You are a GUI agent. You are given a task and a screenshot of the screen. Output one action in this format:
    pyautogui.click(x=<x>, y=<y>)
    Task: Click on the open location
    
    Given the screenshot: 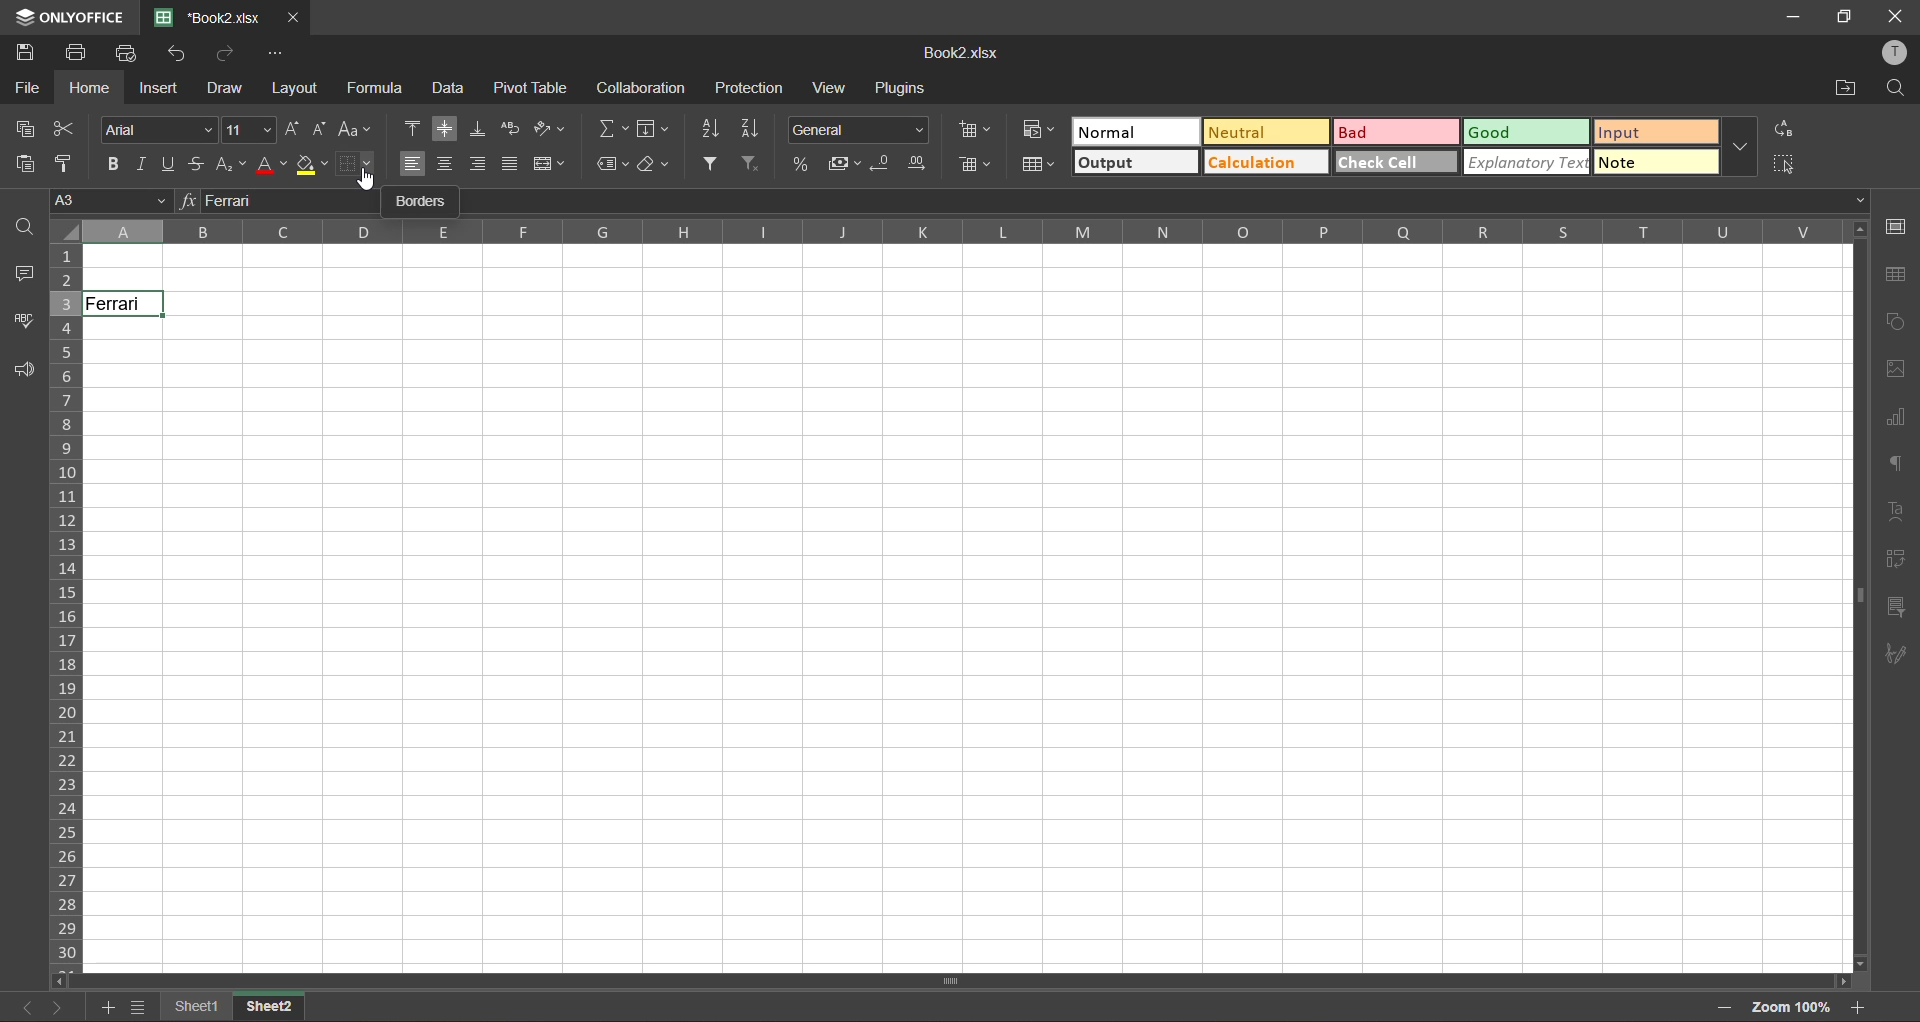 What is the action you would take?
    pyautogui.click(x=1847, y=88)
    